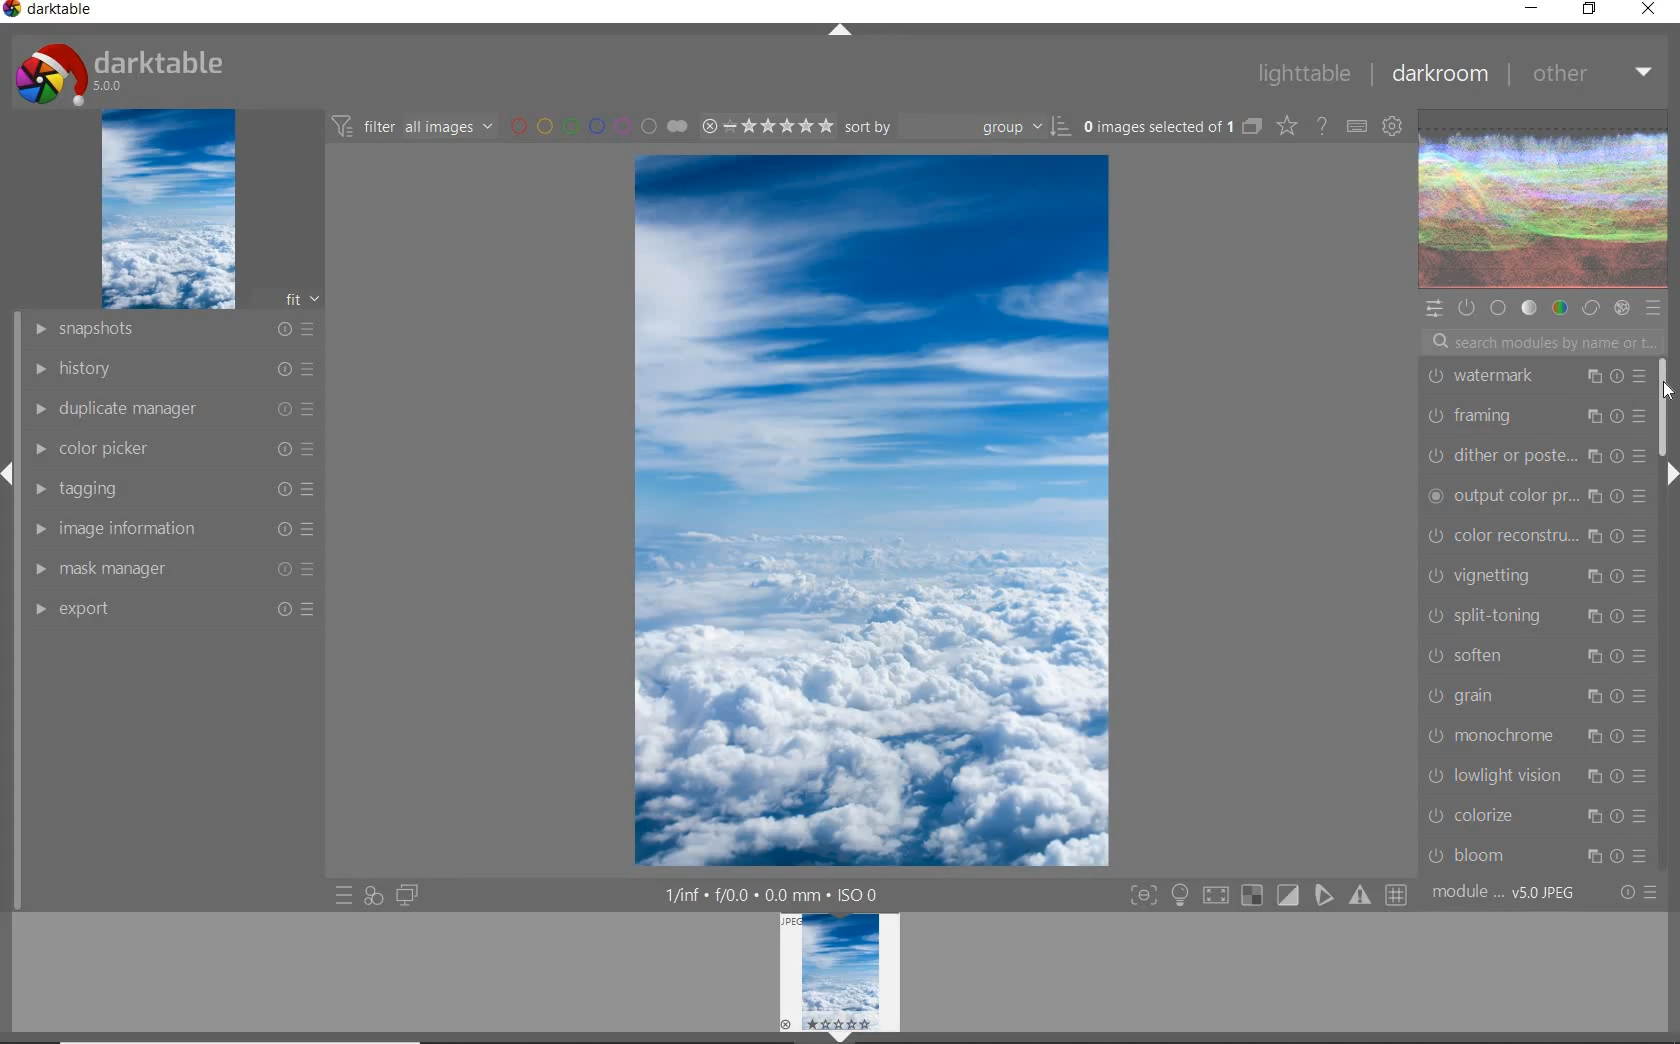 This screenshot has width=1680, height=1044. Describe the element at coordinates (776, 893) in the screenshot. I see `1/inf f/0.0 0.0 mm ISO 0` at that location.